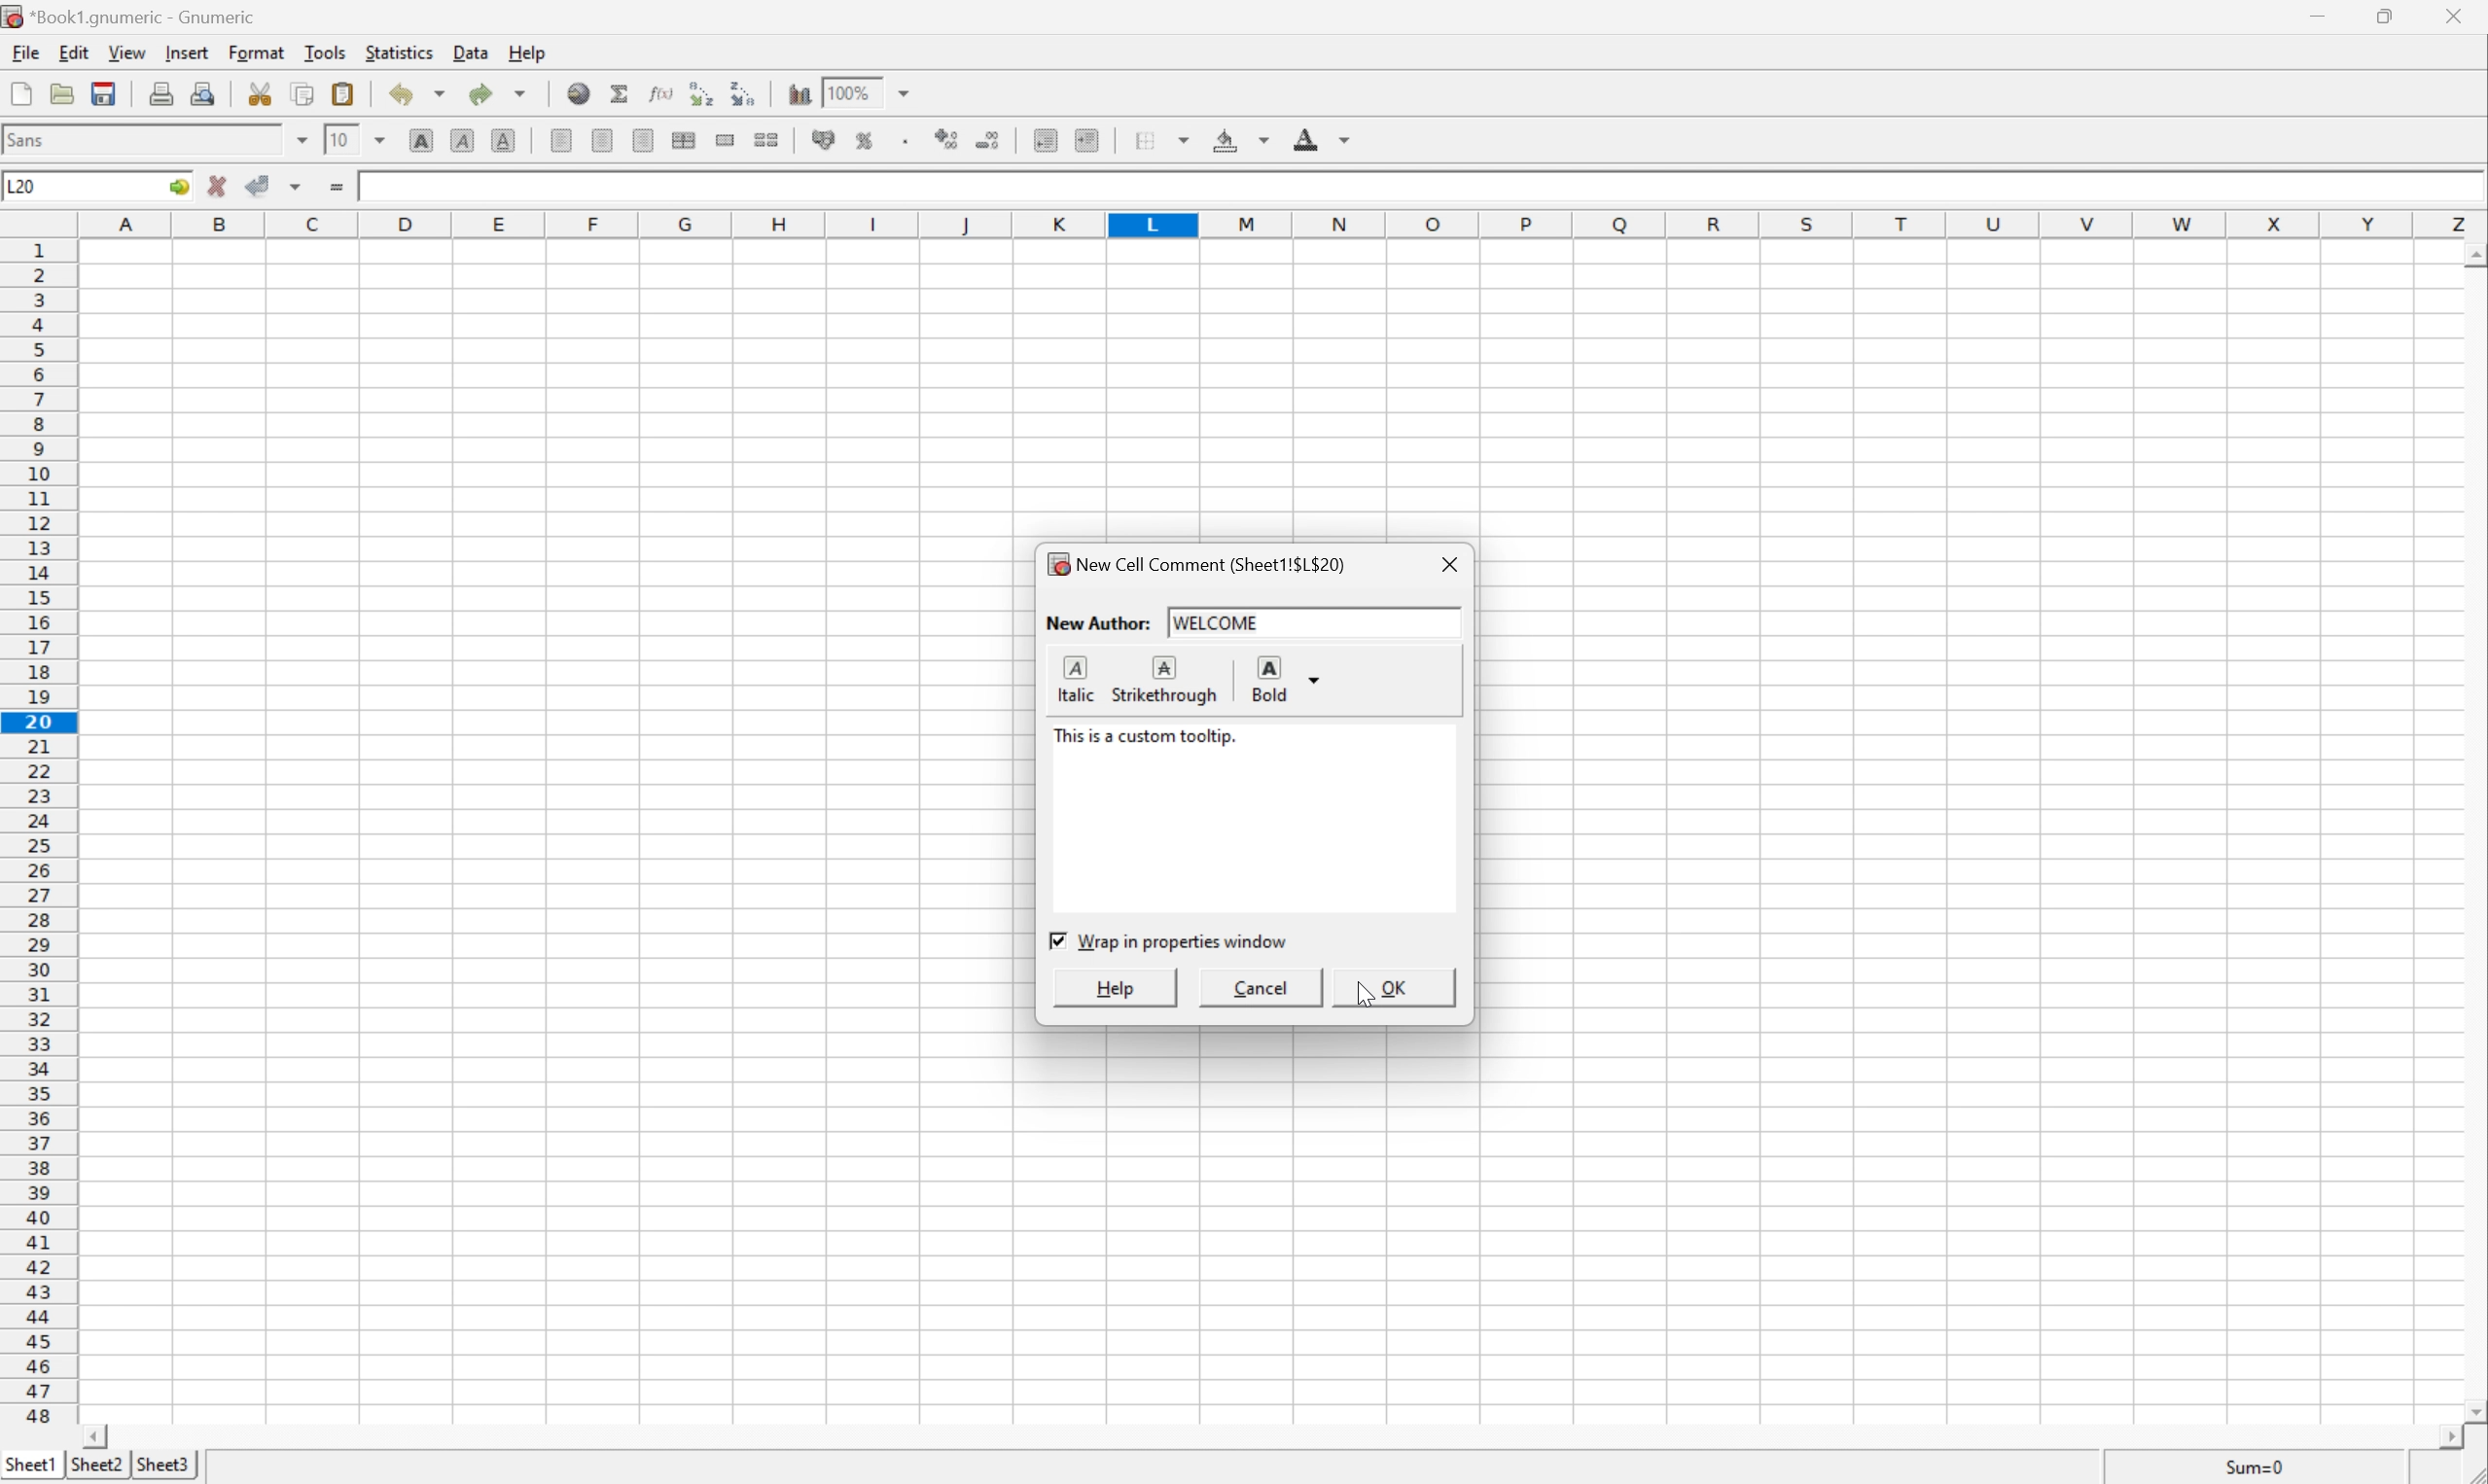 The height and width of the screenshot is (1484, 2488). I want to click on Print preview, so click(201, 94).